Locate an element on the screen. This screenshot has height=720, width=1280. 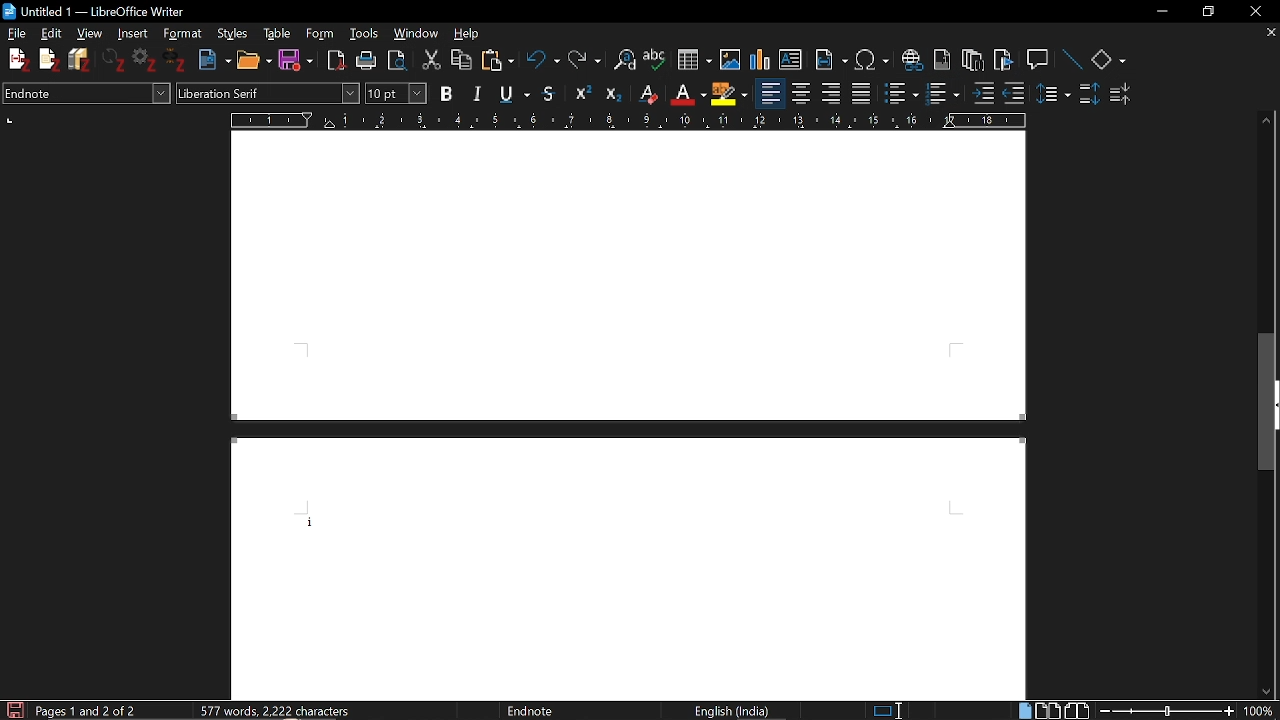
Basic shapes is located at coordinates (1108, 61).